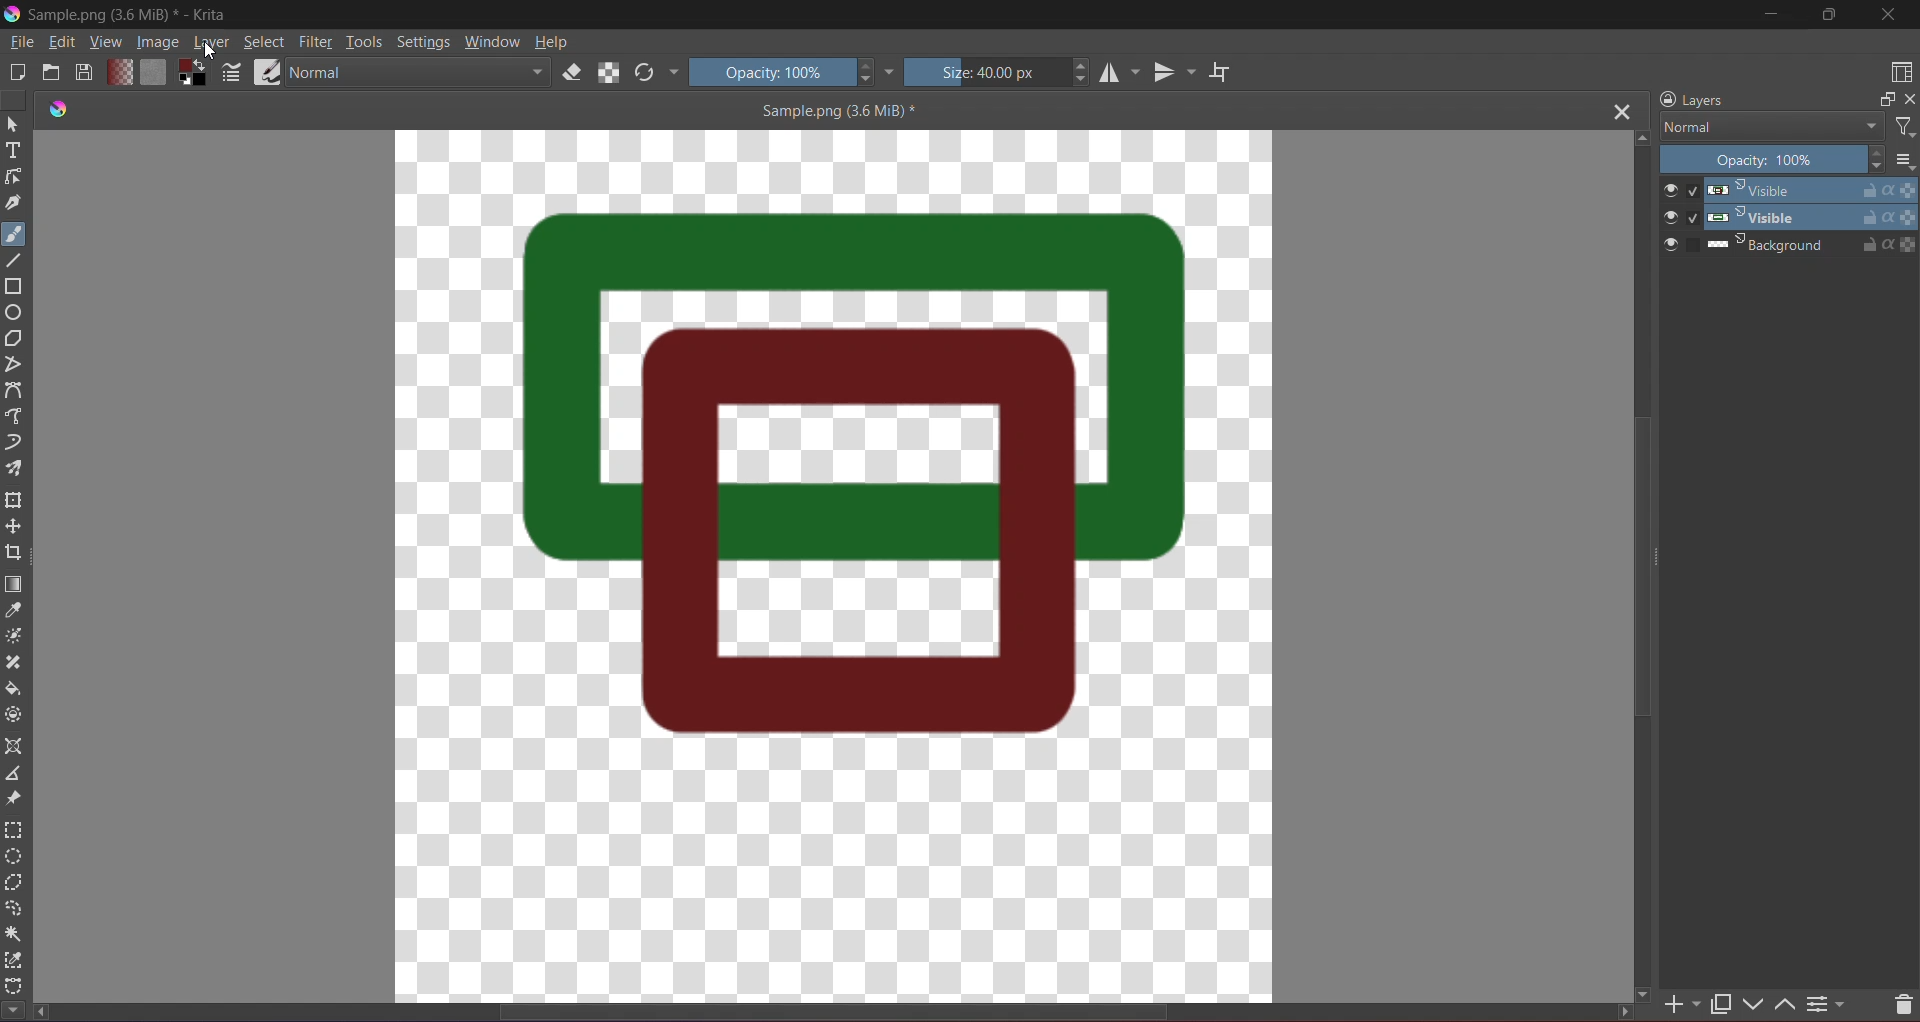 This screenshot has width=1920, height=1022. I want to click on Layers, so click(1692, 99).